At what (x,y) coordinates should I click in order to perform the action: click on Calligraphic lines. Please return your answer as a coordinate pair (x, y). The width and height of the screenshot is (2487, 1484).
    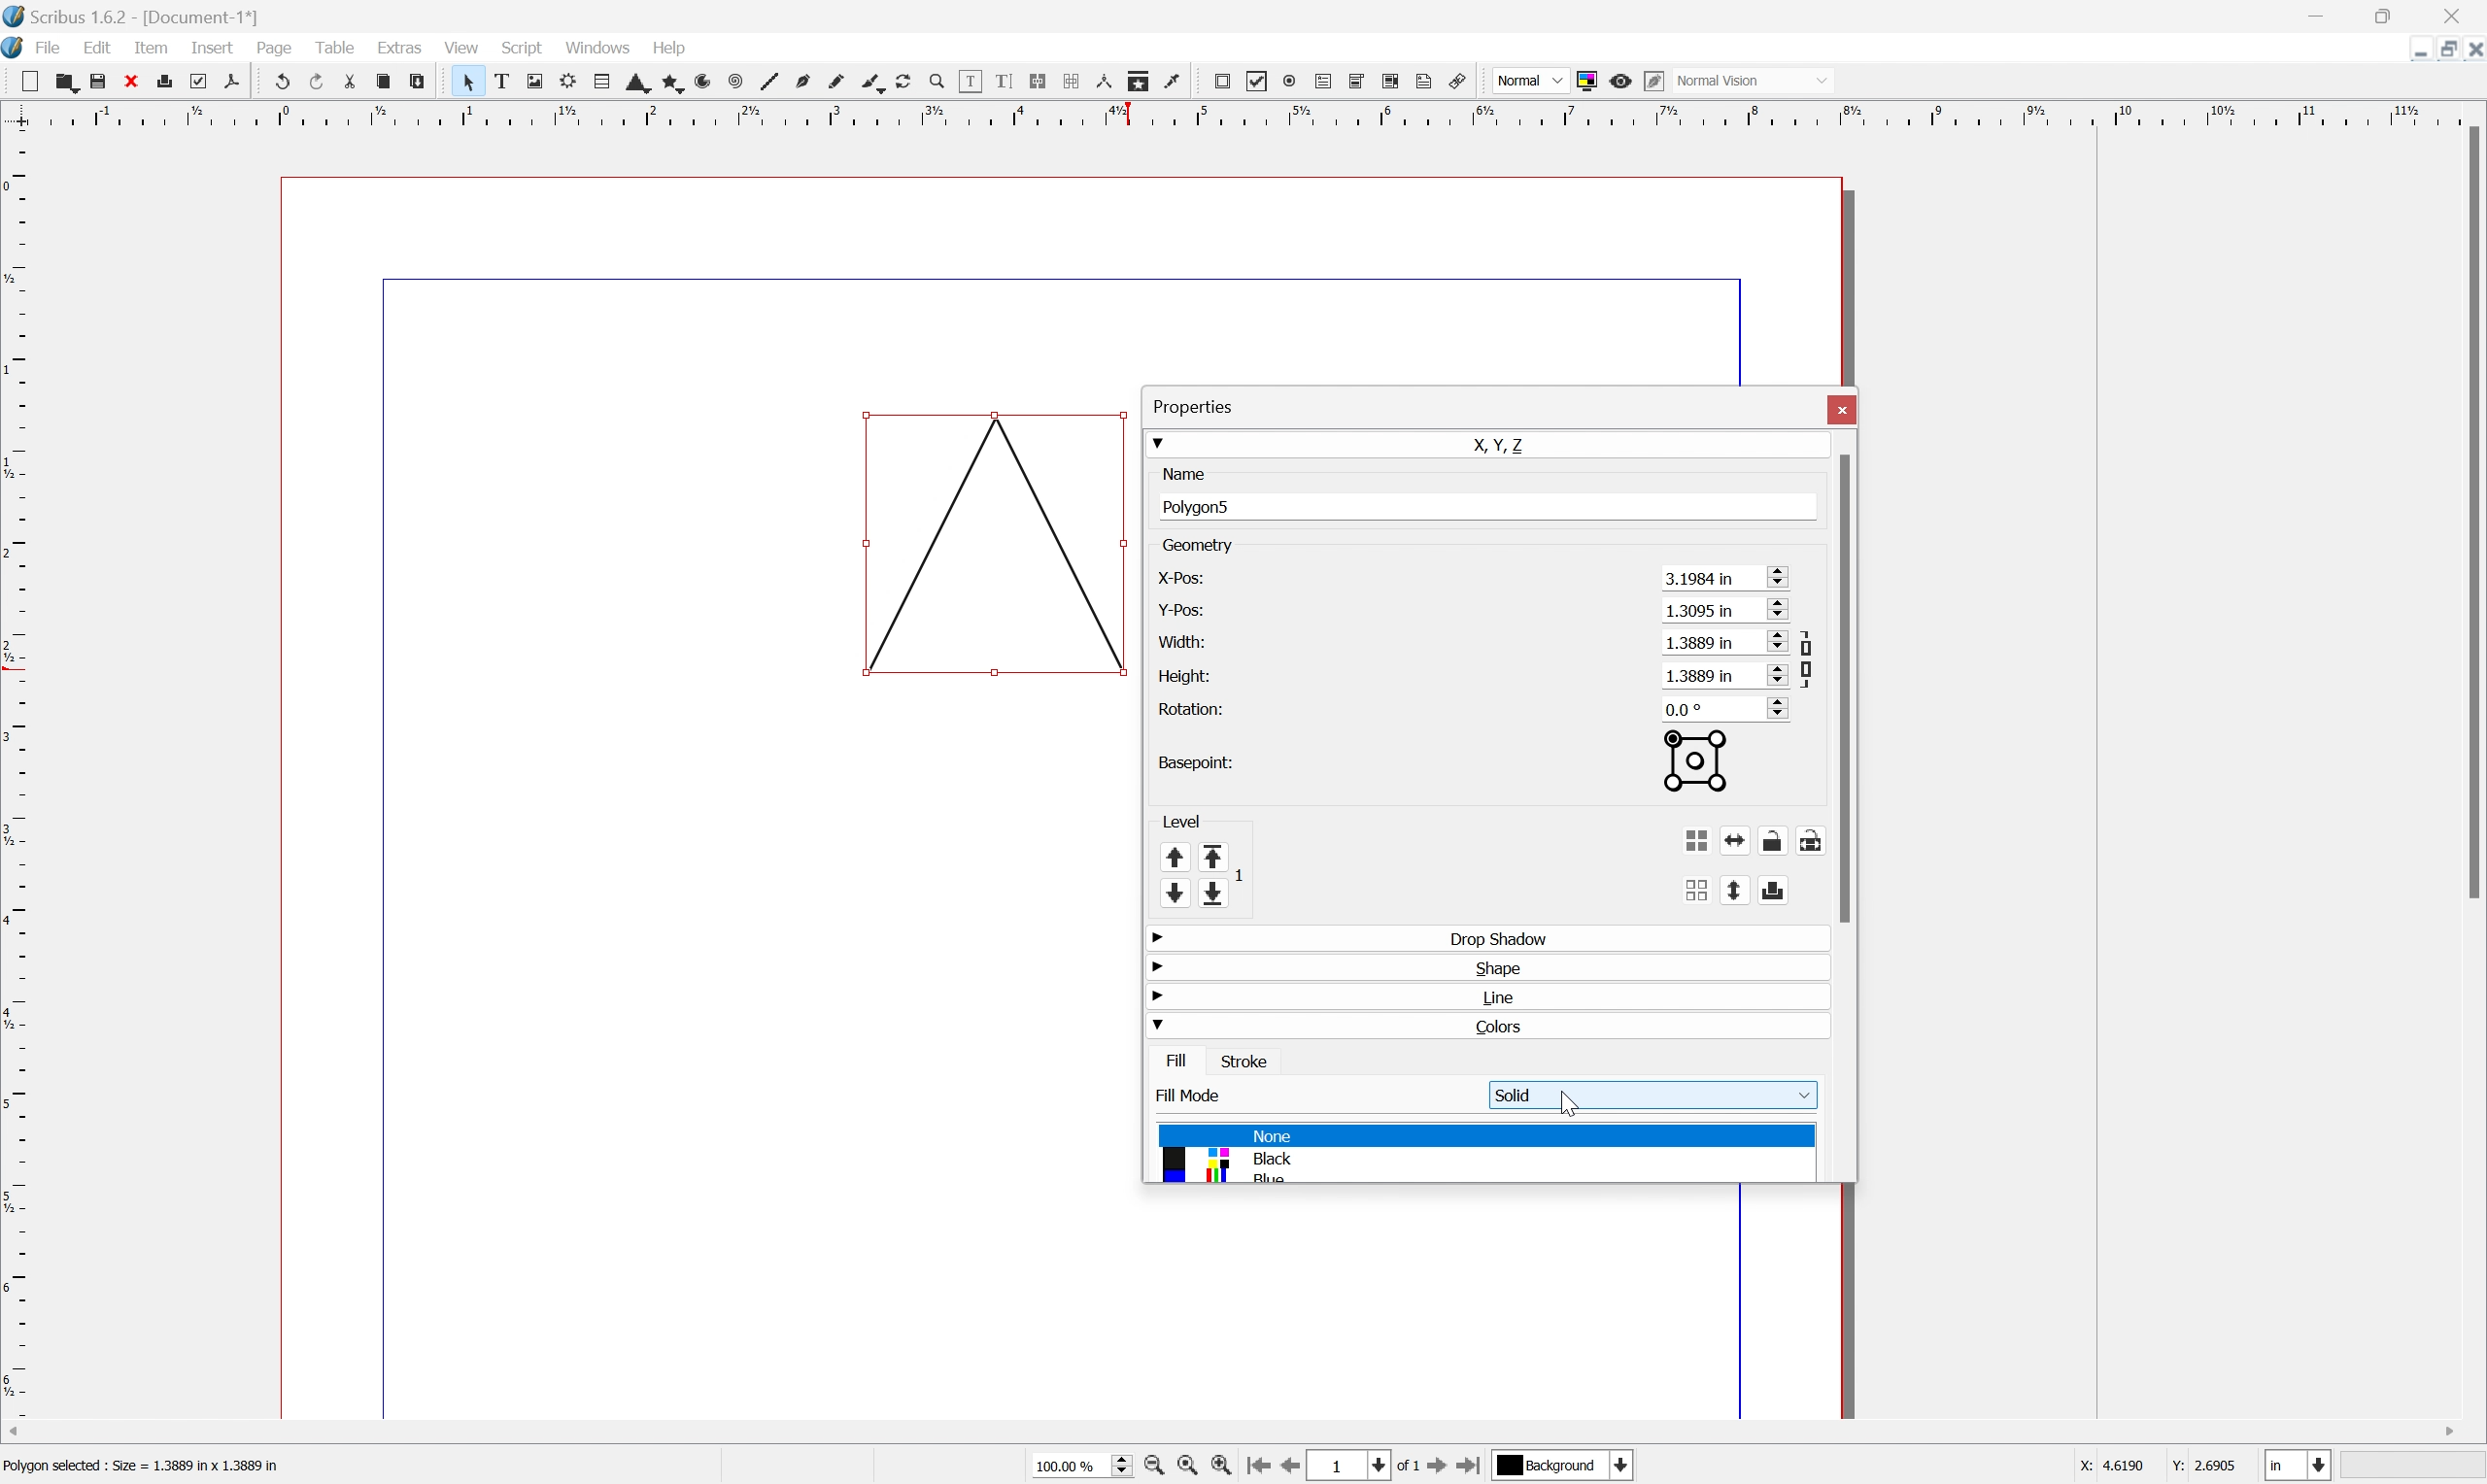
    Looking at the image, I should click on (875, 84).